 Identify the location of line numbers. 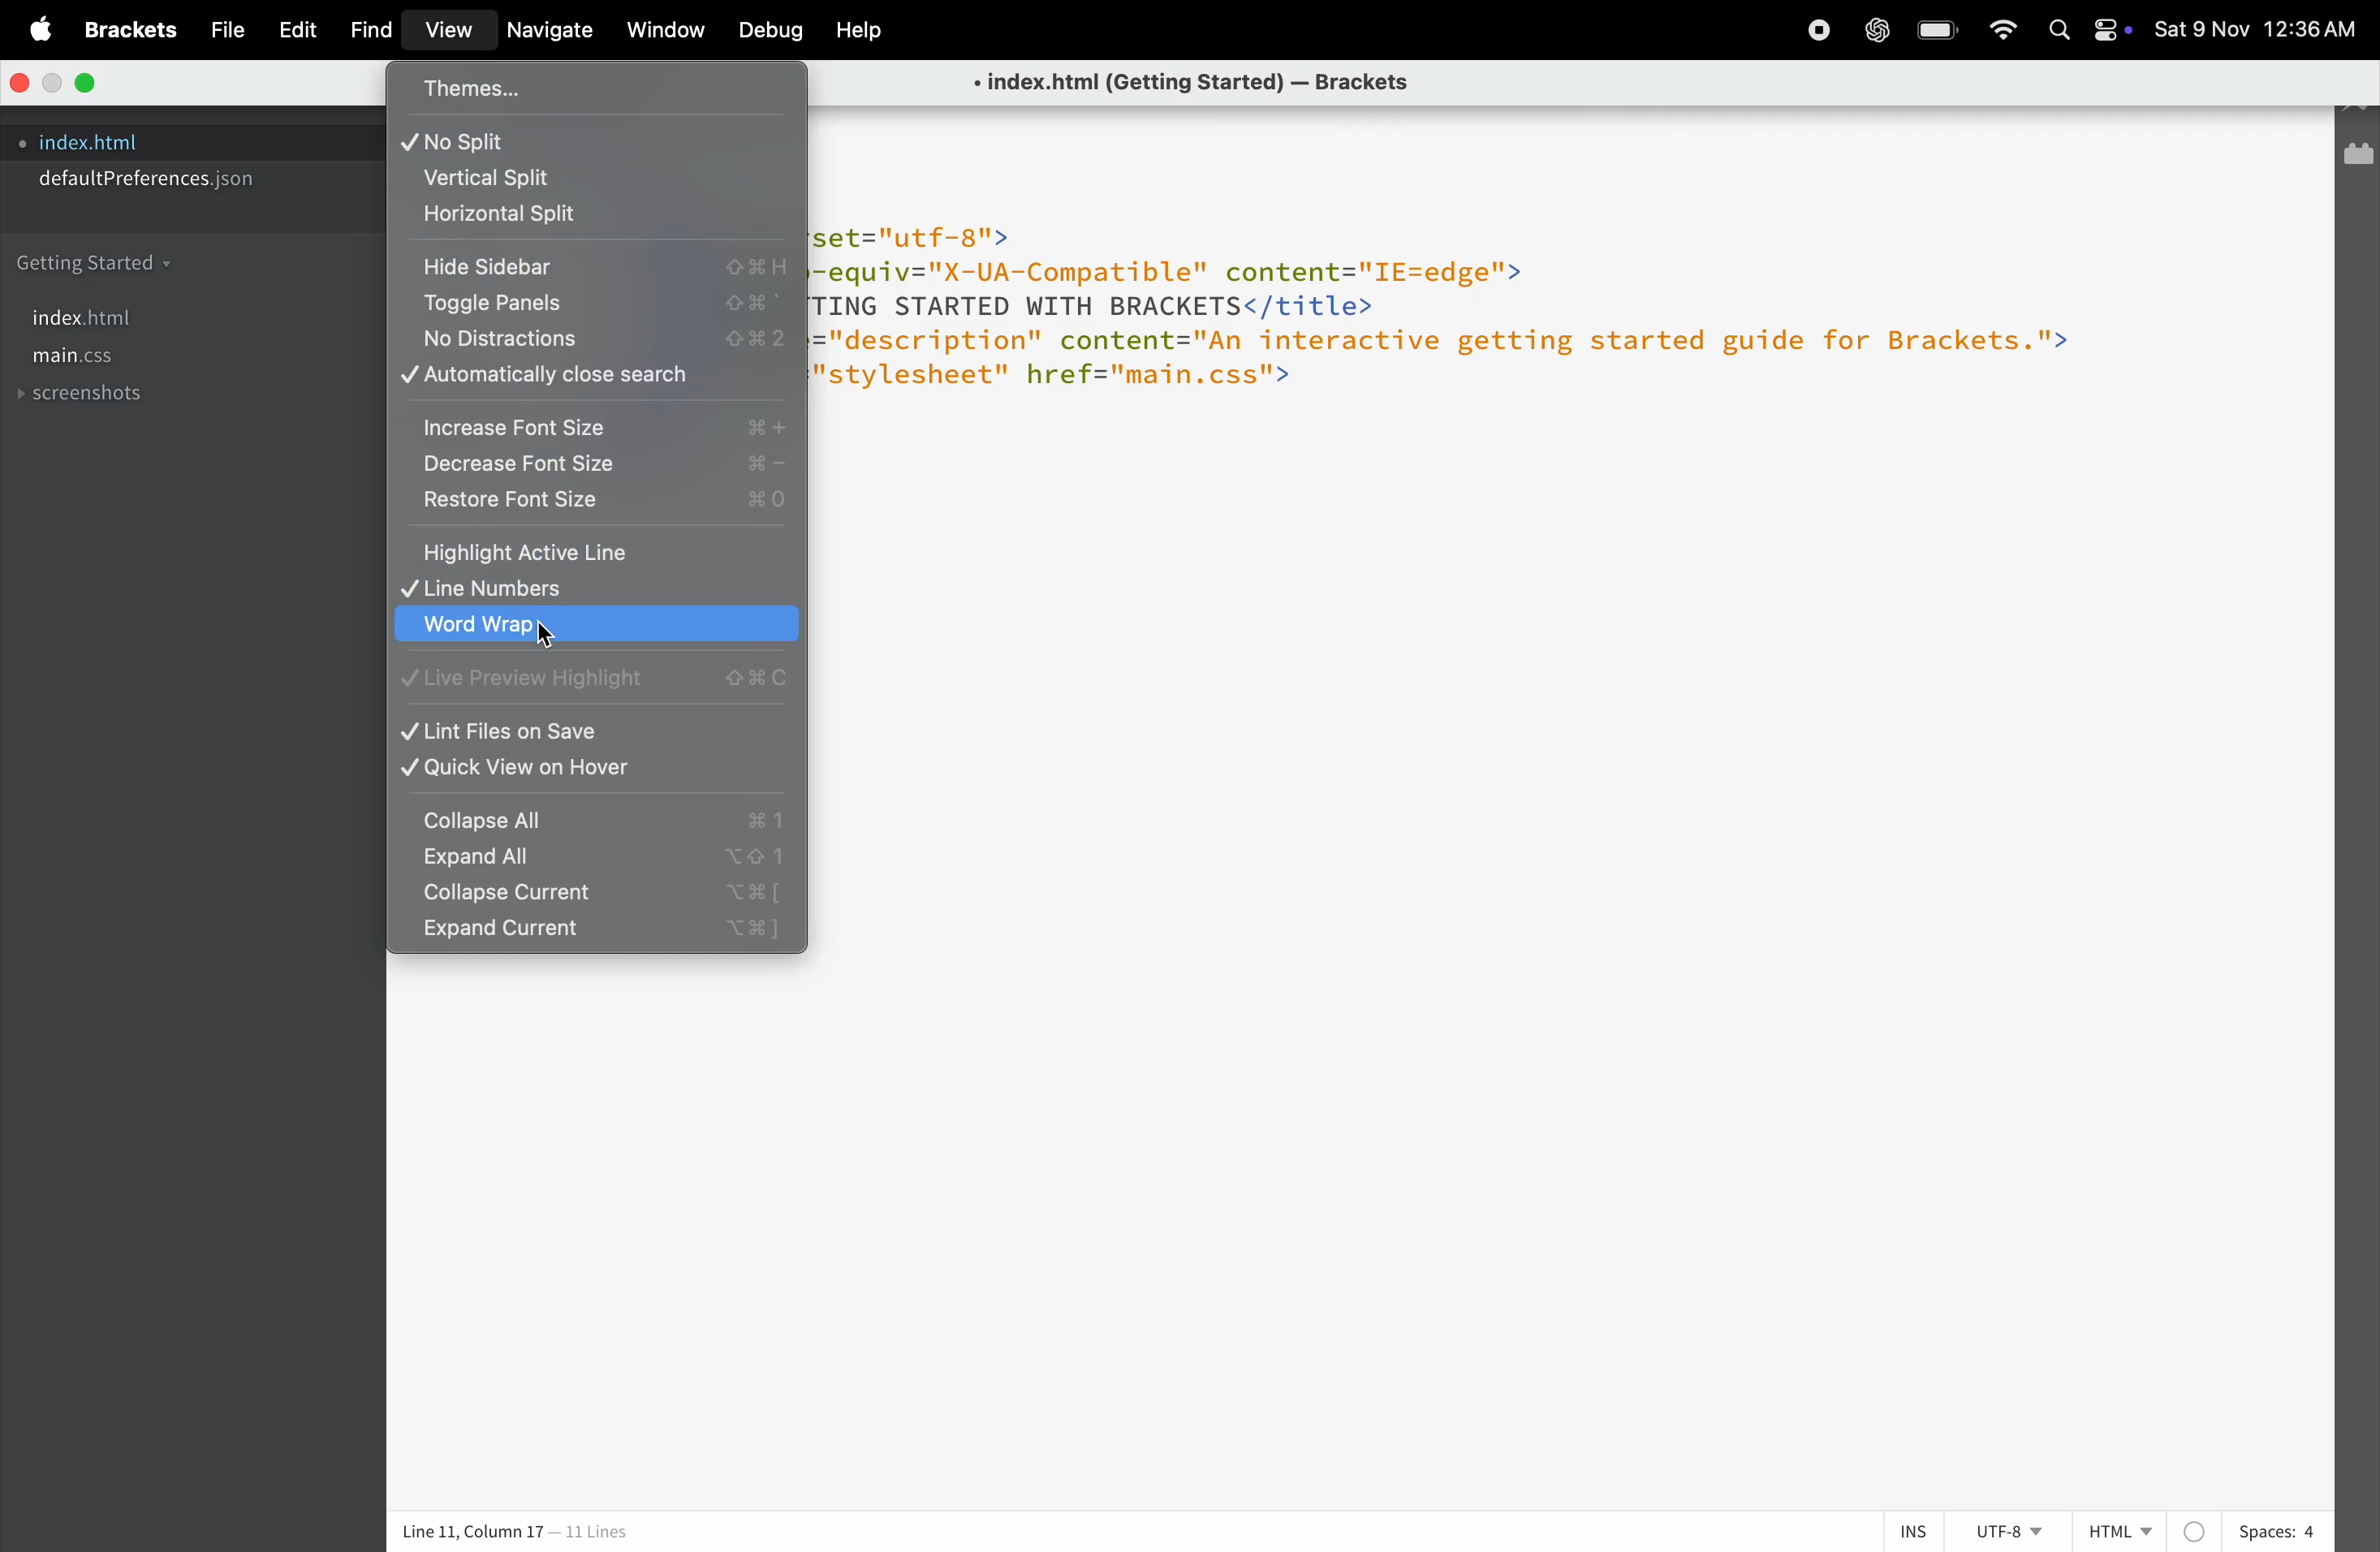
(587, 591).